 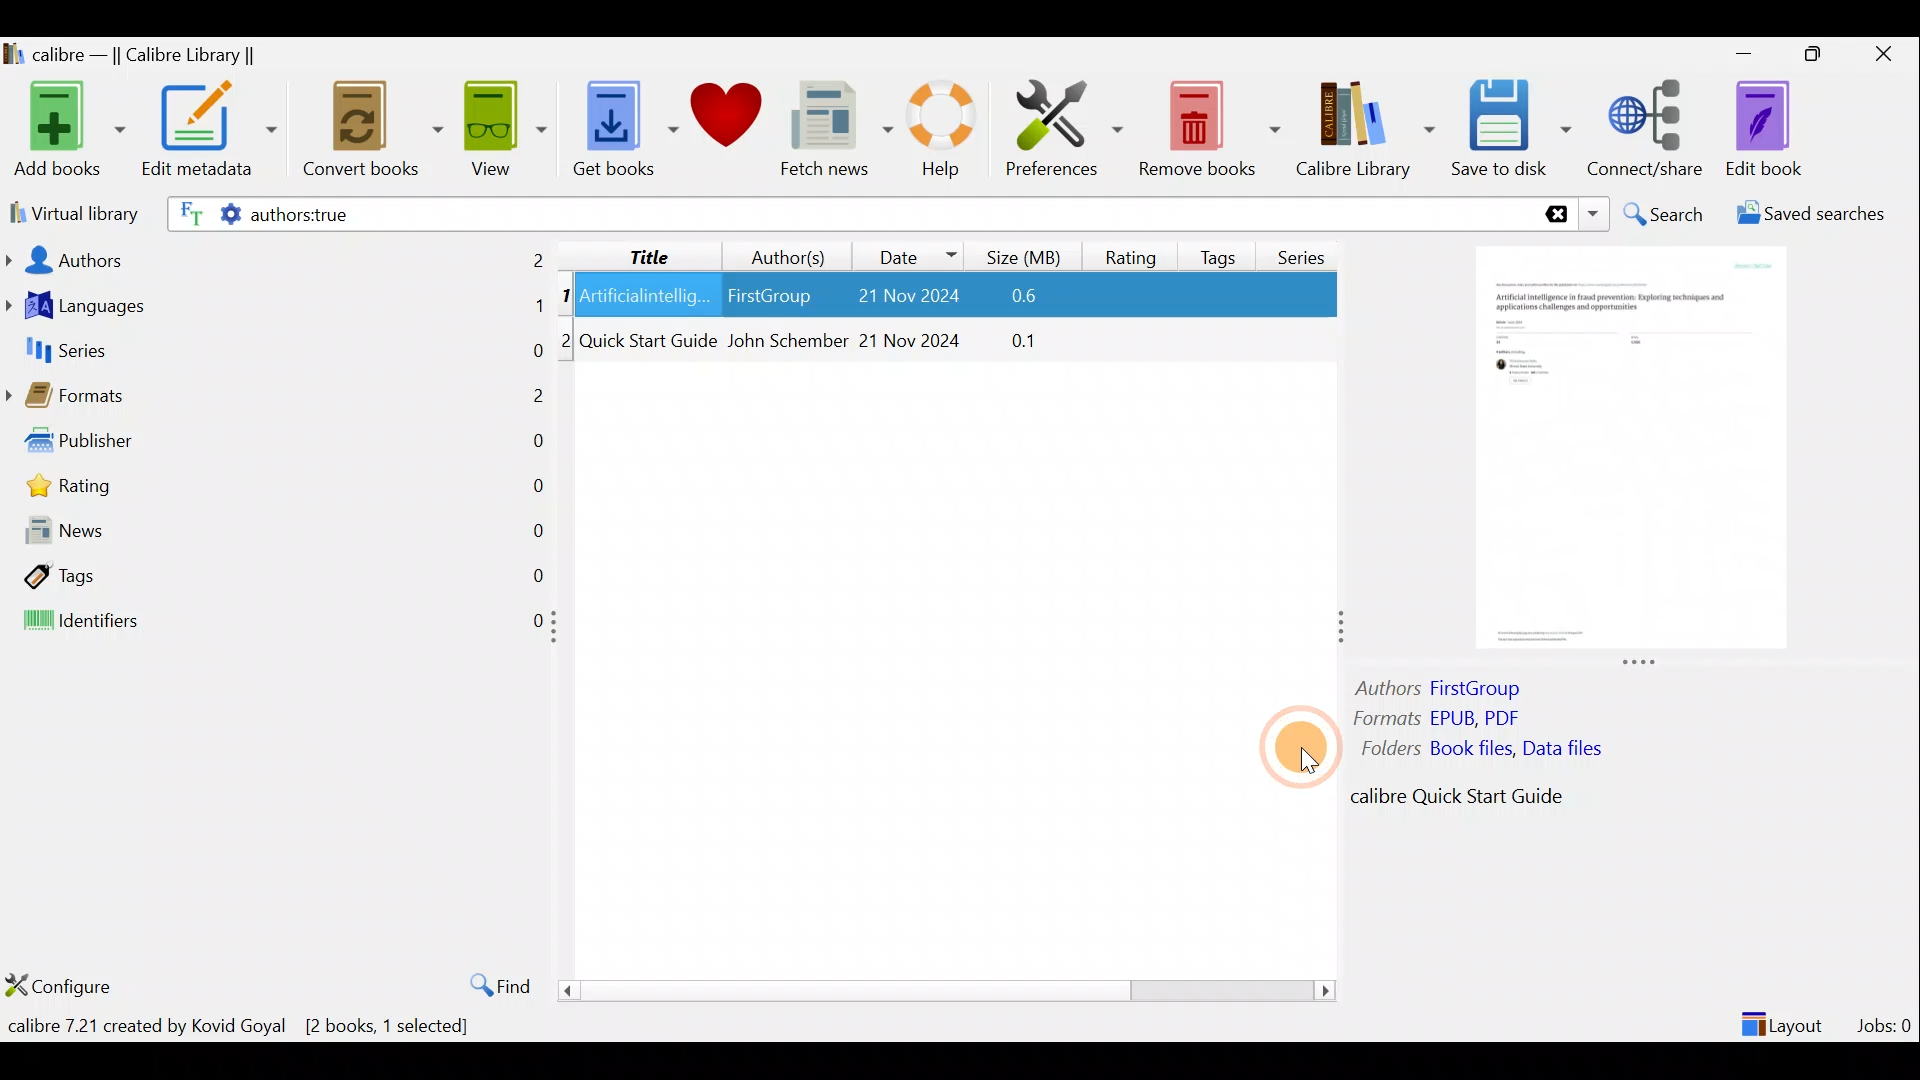 What do you see at coordinates (569, 339) in the screenshot?
I see `2` at bounding box center [569, 339].